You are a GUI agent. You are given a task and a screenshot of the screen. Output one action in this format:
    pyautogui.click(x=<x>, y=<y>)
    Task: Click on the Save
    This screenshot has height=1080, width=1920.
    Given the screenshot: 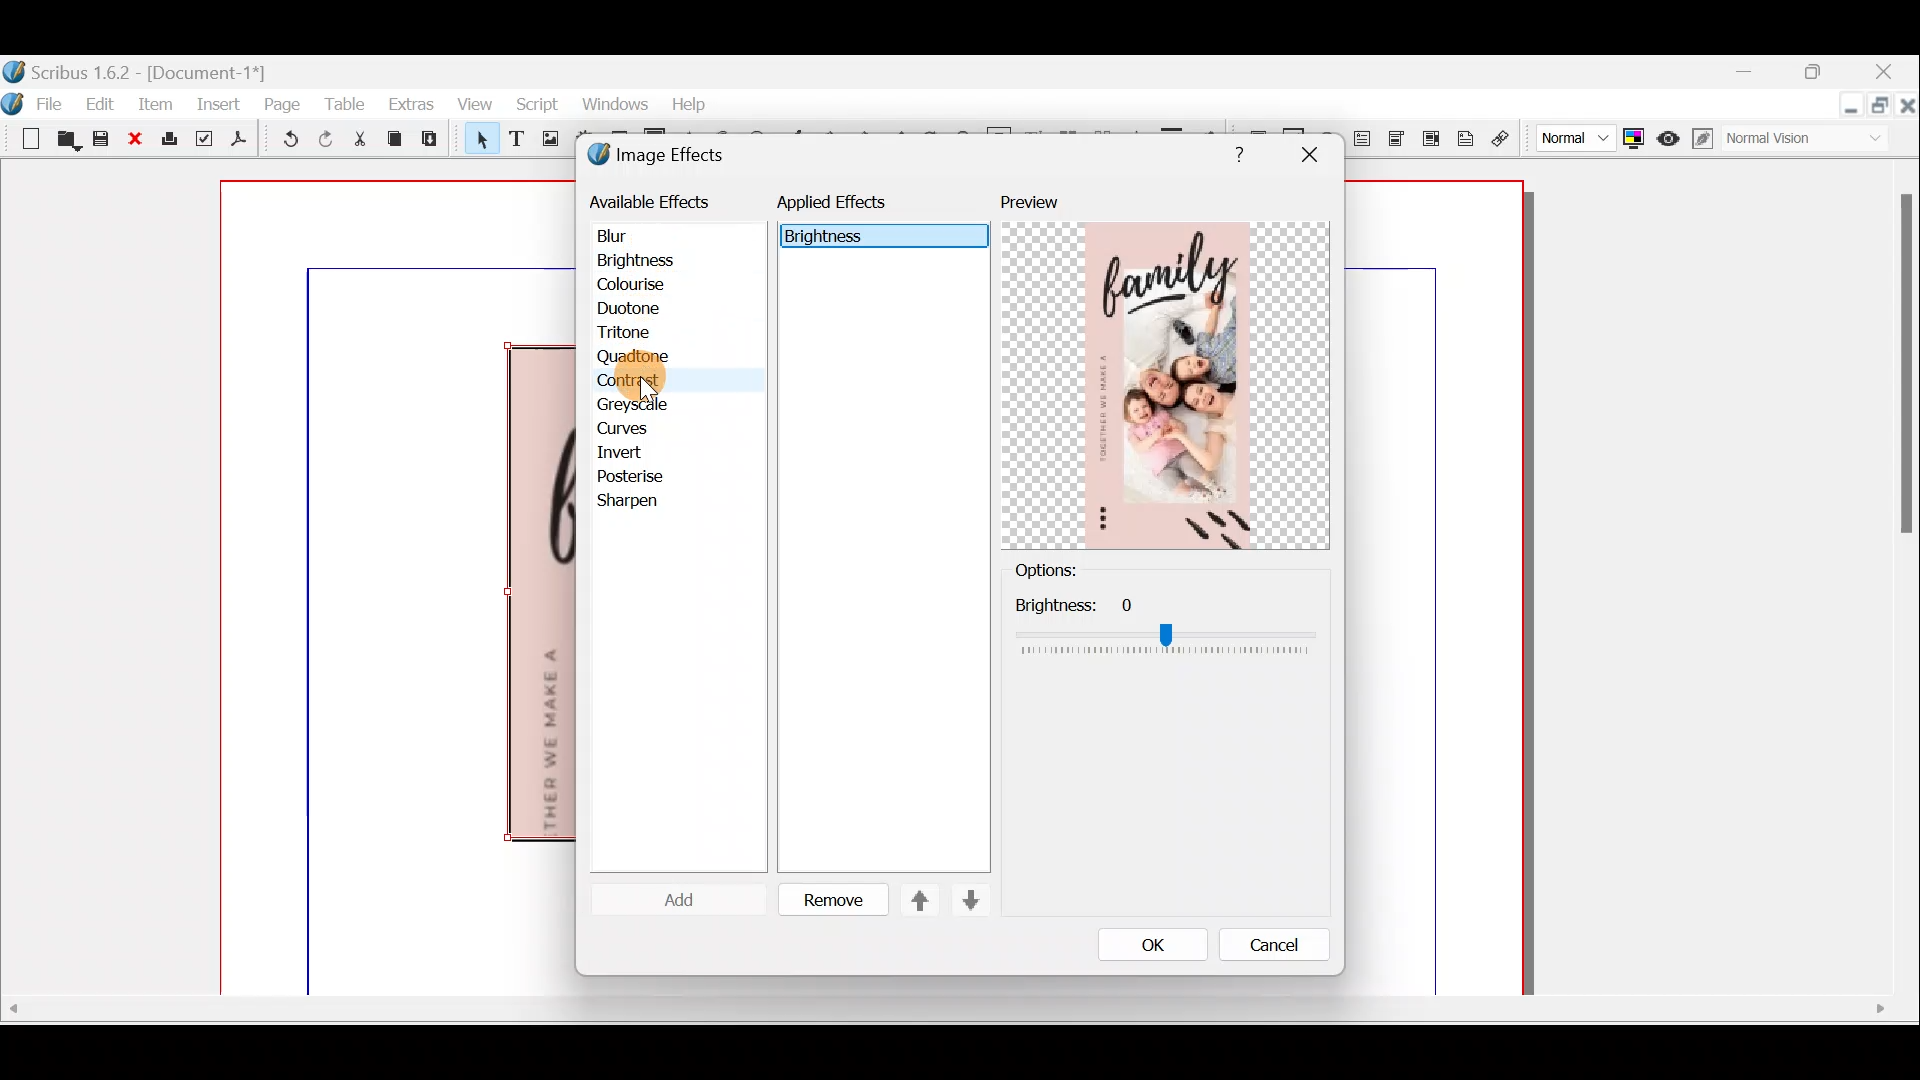 What is the action you would take?
    pyautogui.click(x=104, y=141)
    